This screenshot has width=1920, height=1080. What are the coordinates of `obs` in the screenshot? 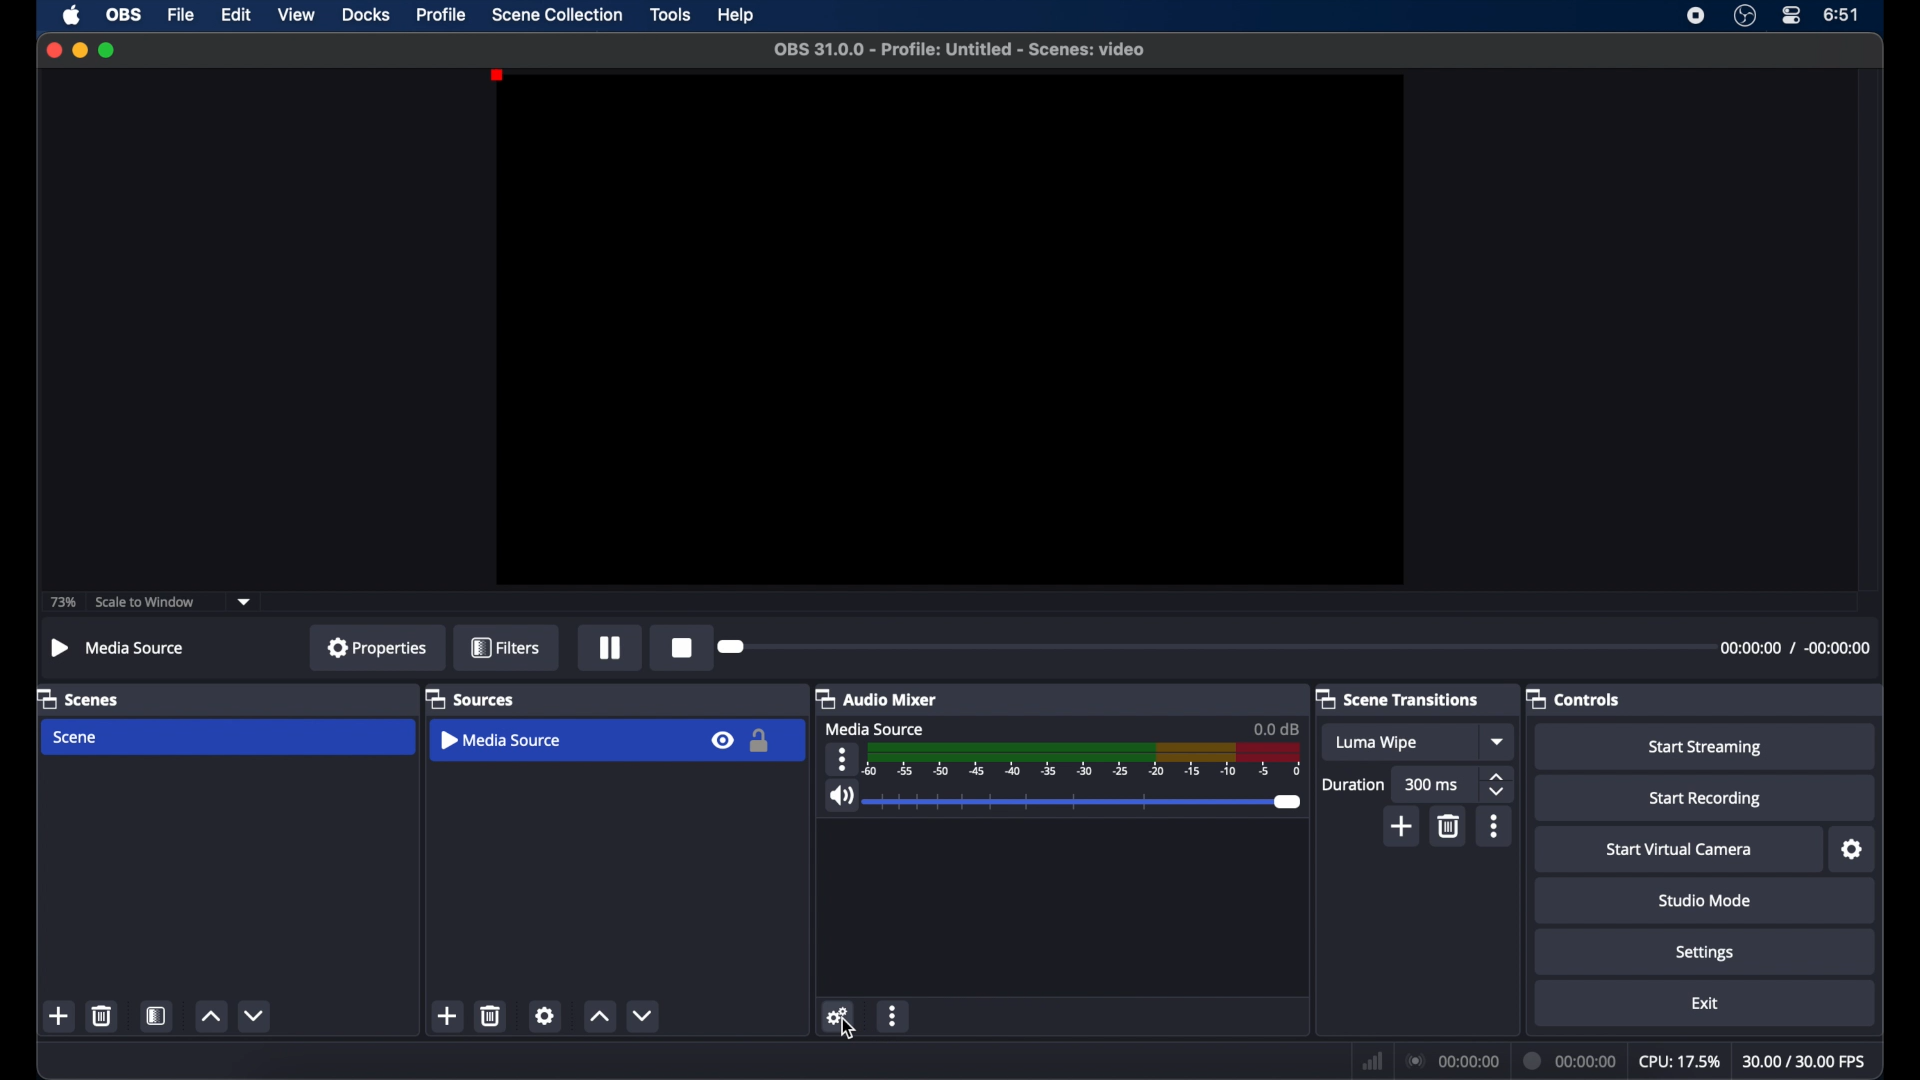 It's located at (126, 16).